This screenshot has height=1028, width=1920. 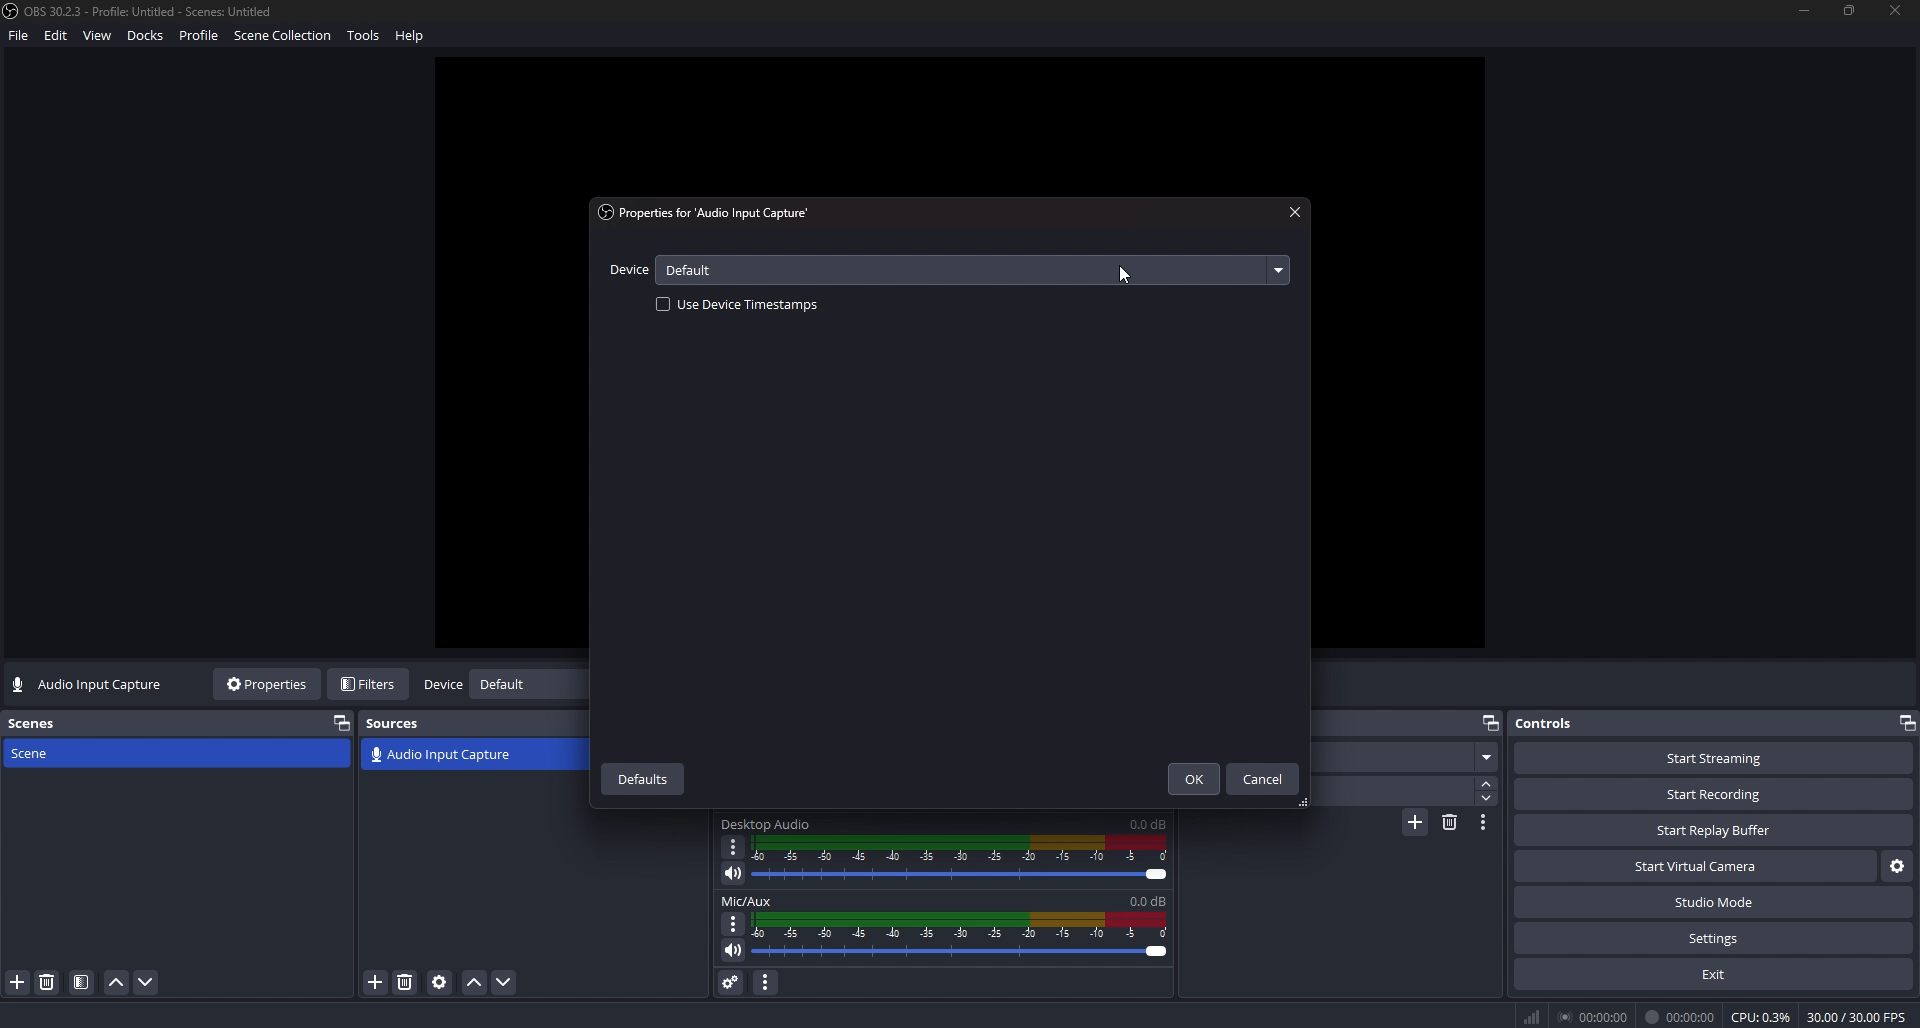 What do you see at coordinates (1713, 974) in the screenshot?
I see `exit` at bounding box center [1713, 974].